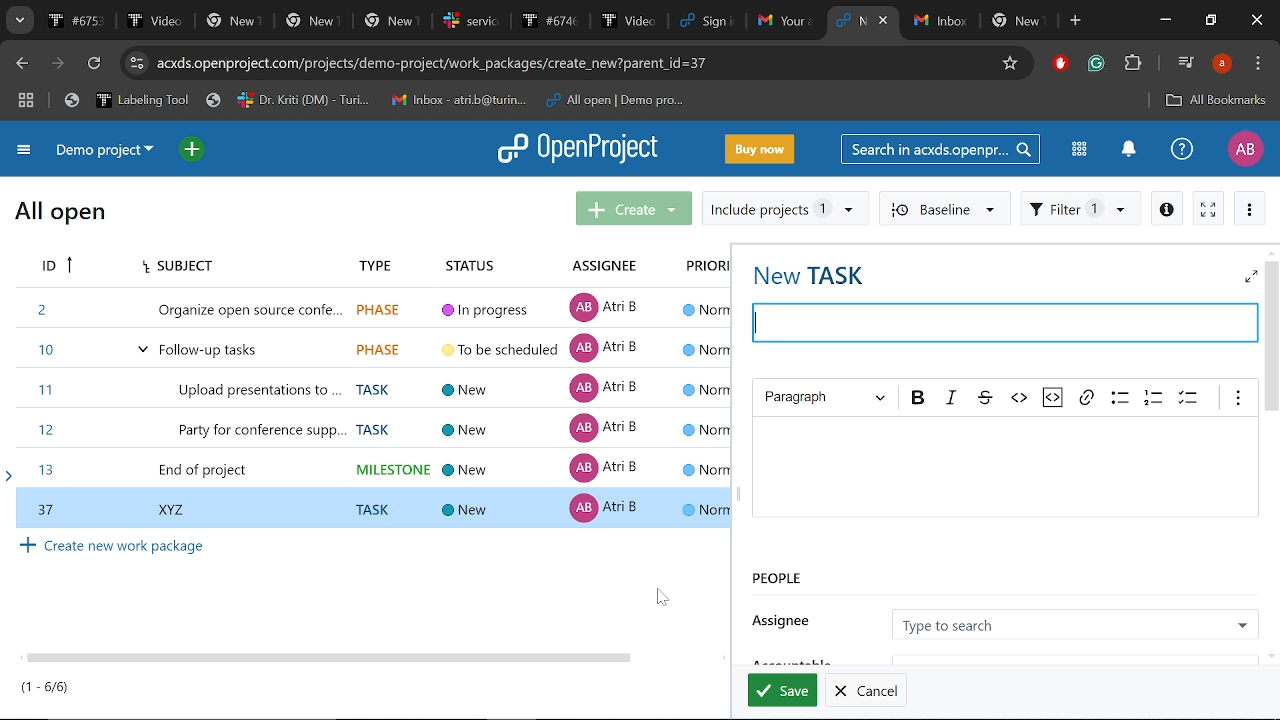  Describe the element at coordinates (1058, 65) in the screenshot. I see `Add block` at that location.